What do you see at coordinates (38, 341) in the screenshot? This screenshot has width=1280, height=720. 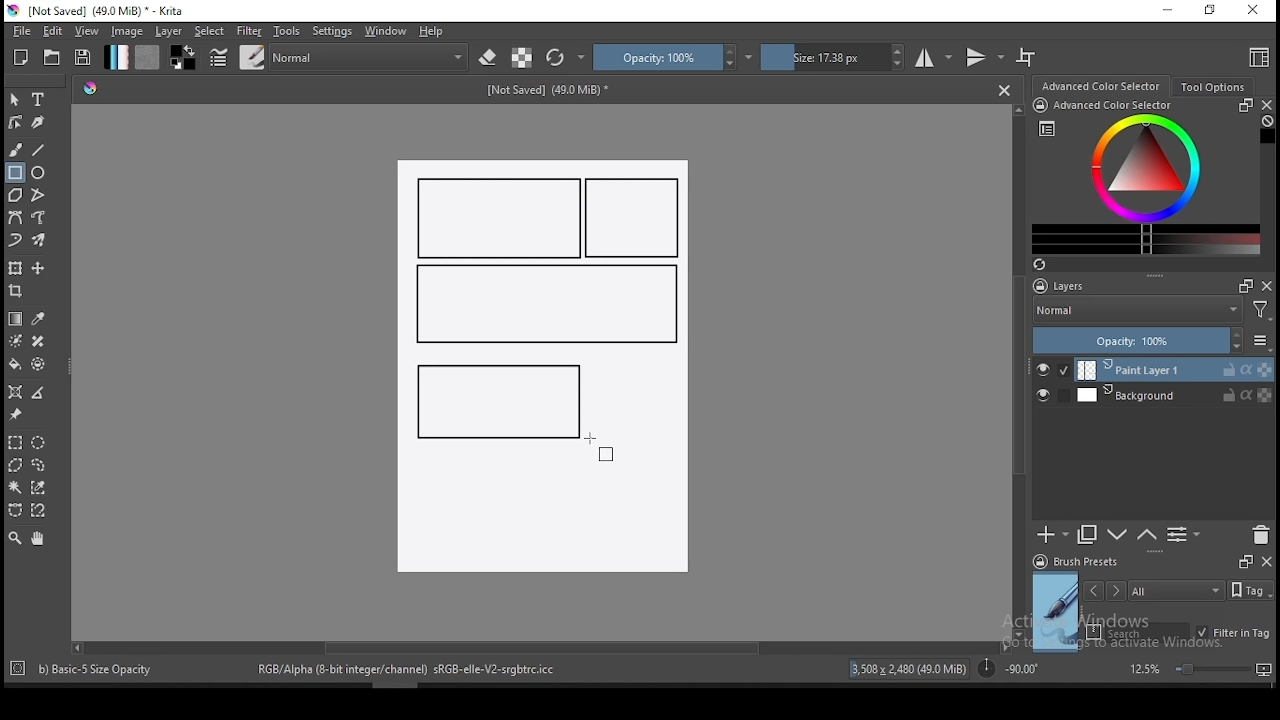 I see `smart patch tool` at bounding box center [38, 341].